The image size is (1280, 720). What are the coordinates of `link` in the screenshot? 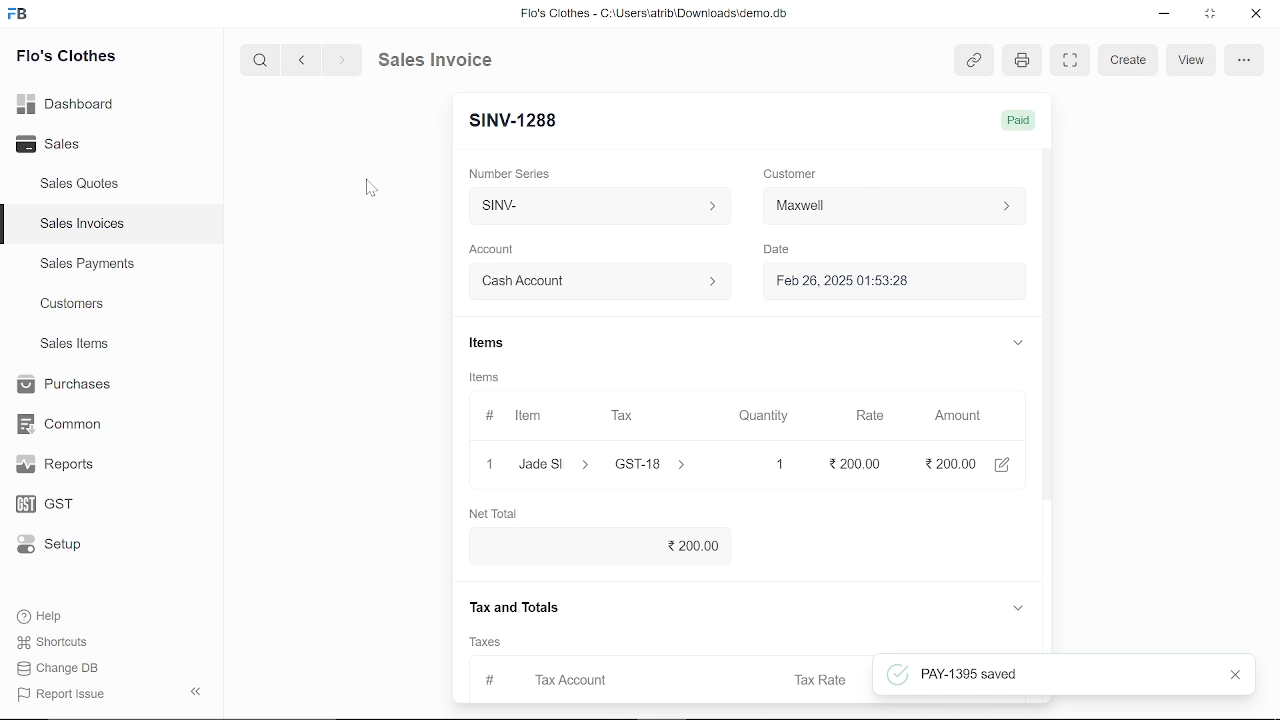 It's located at (973, 61).